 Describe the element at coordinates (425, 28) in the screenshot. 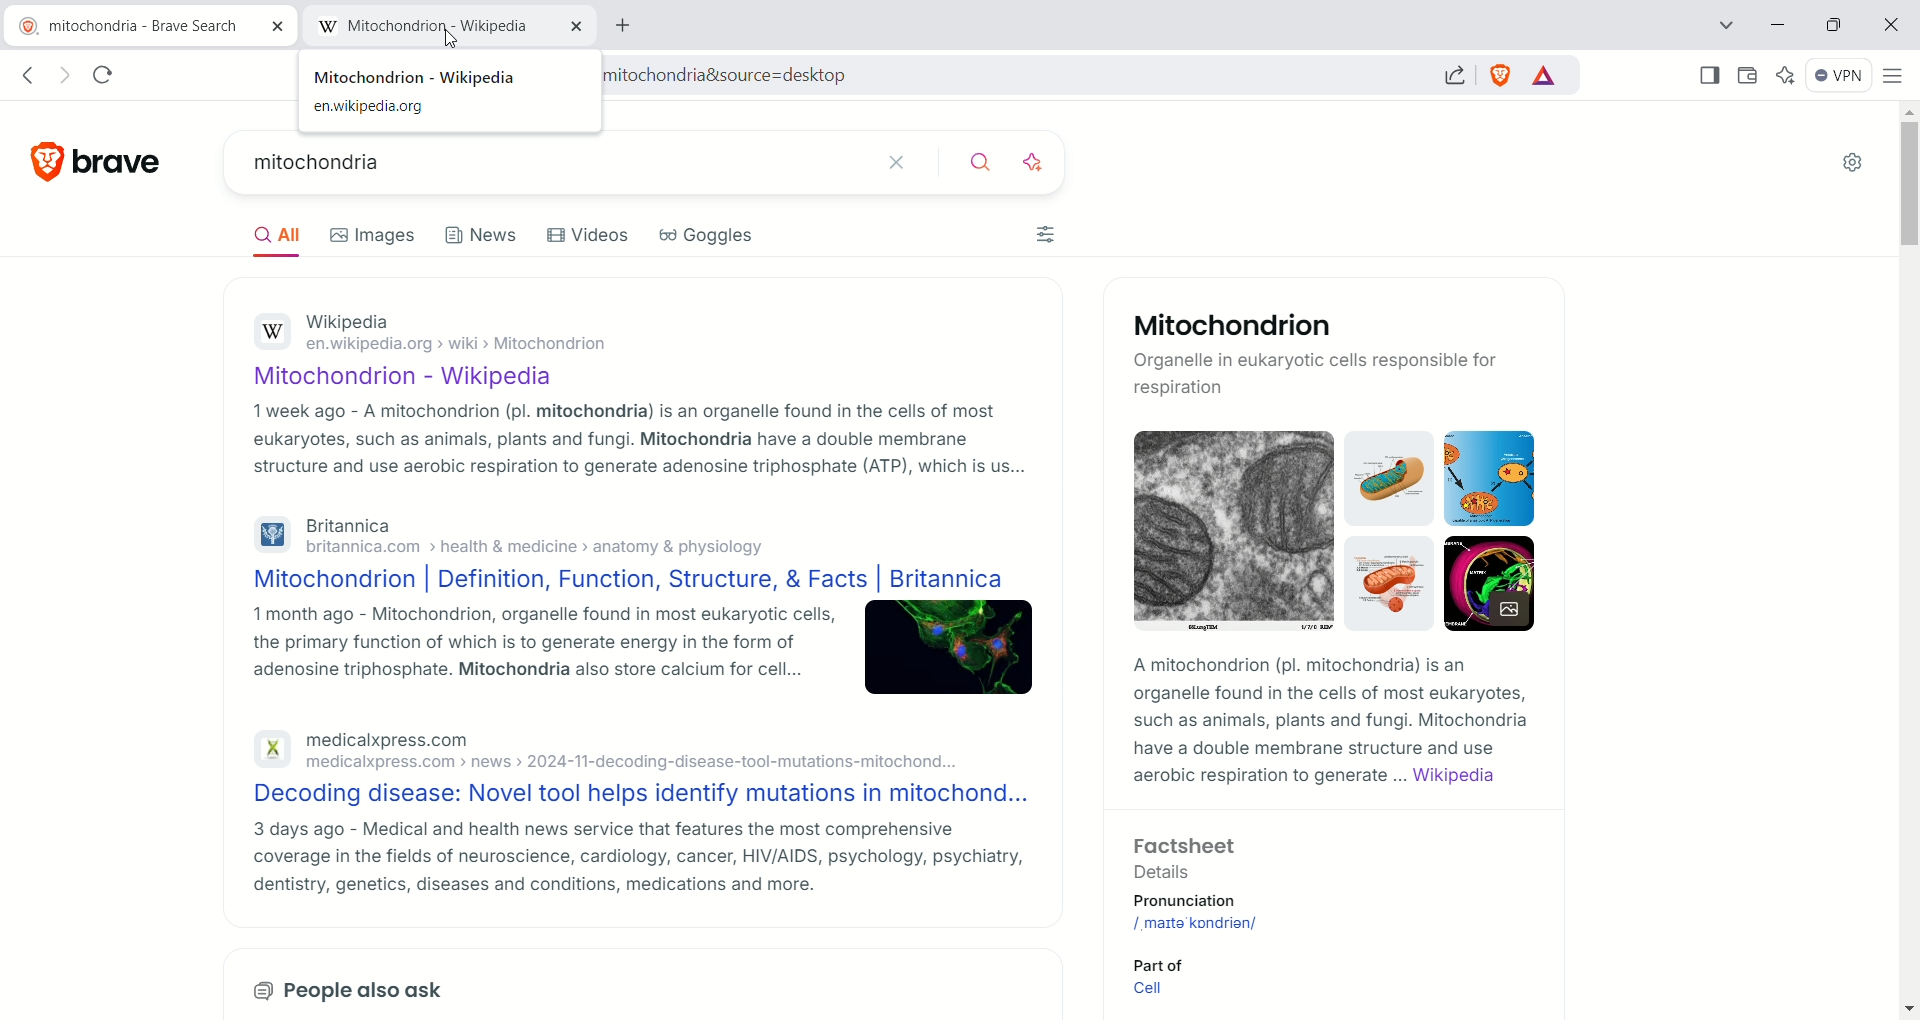

I see `new tab` at that location.